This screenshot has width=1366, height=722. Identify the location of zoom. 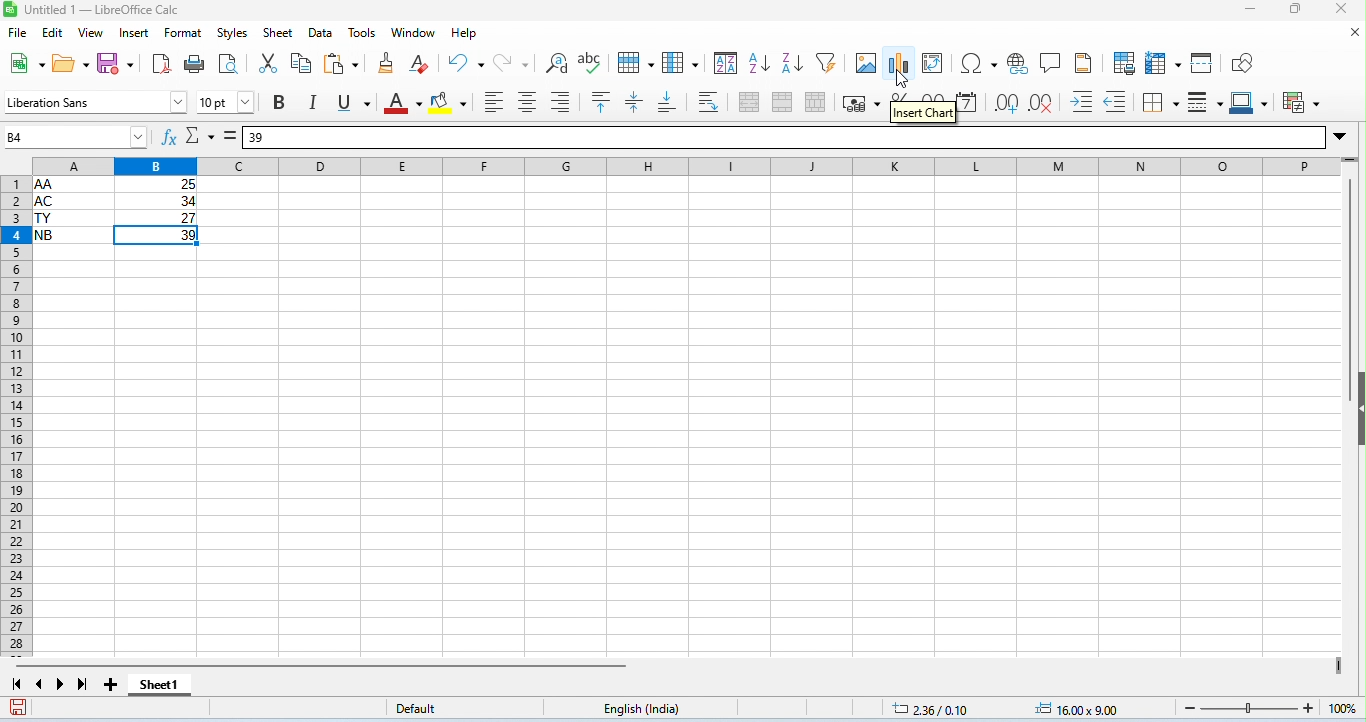
(1268, 706).